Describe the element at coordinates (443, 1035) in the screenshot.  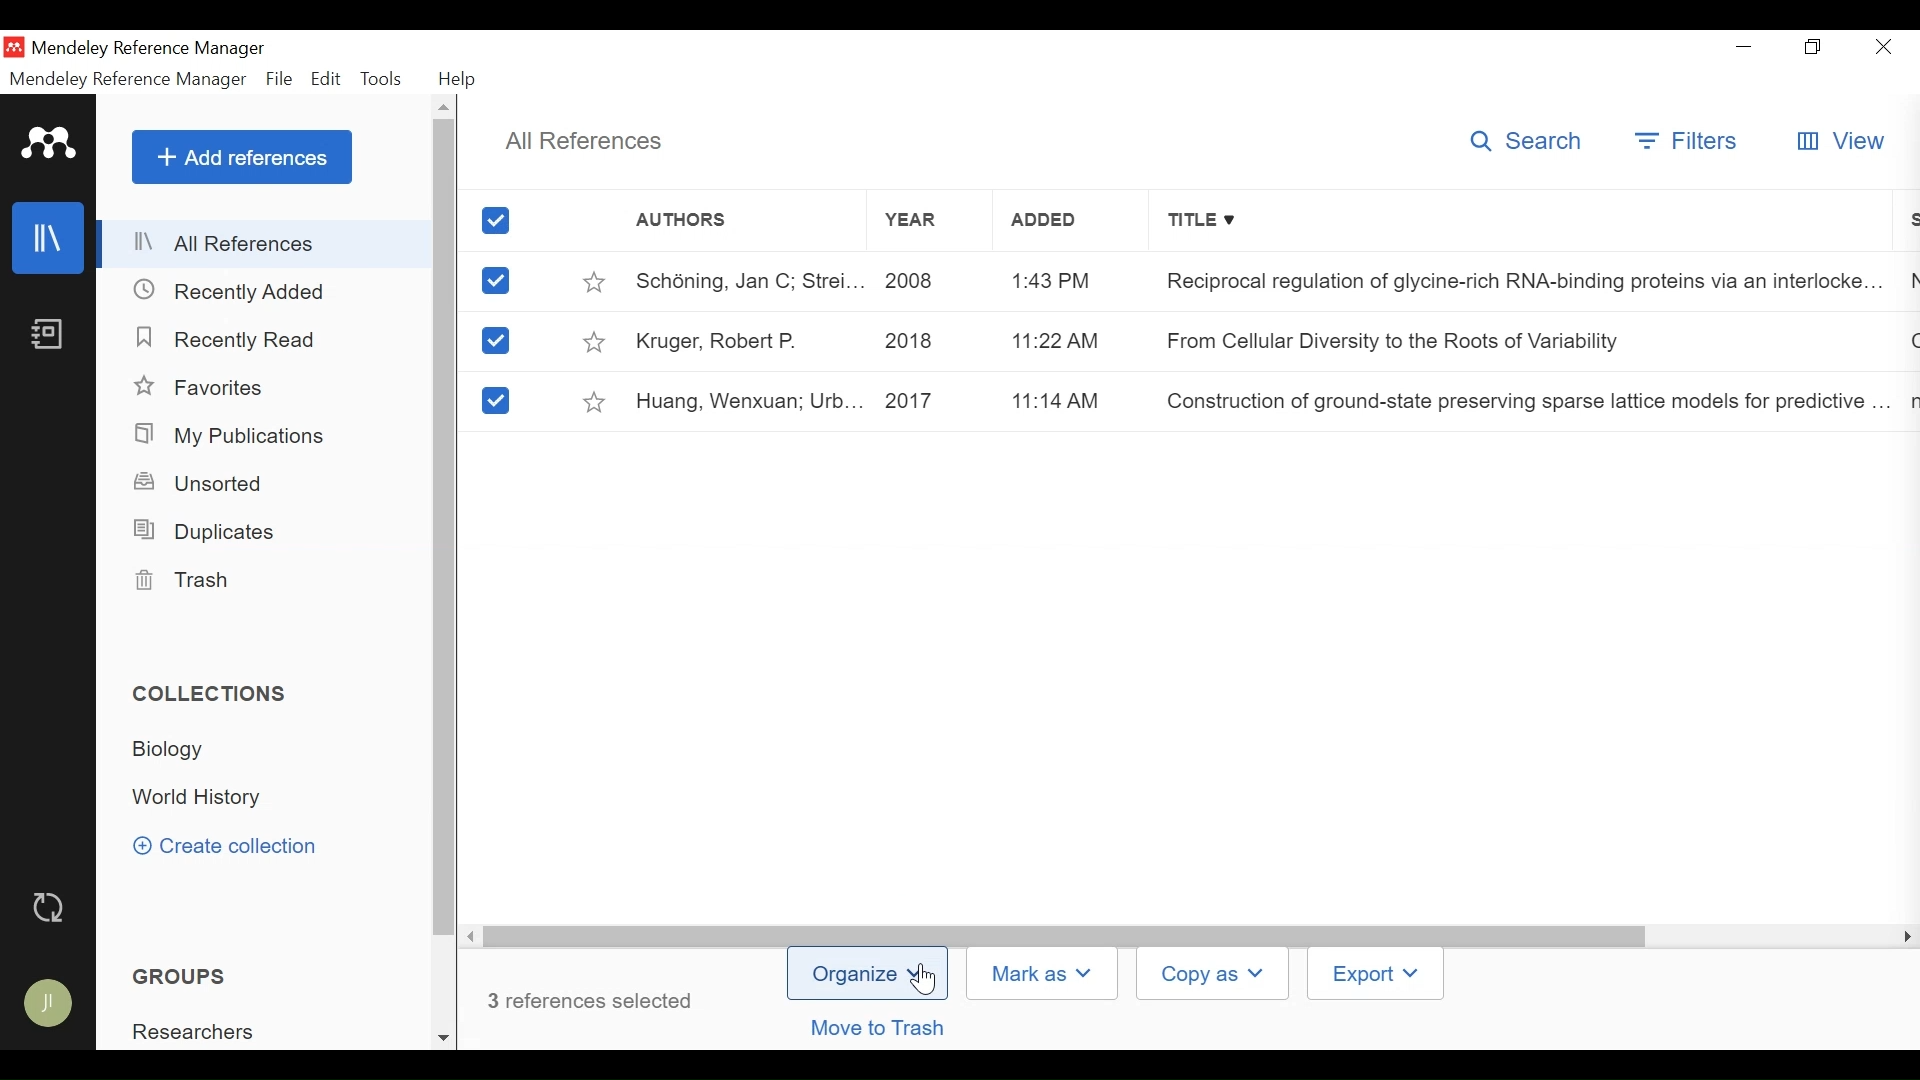
I see `Scroll down` at that location.